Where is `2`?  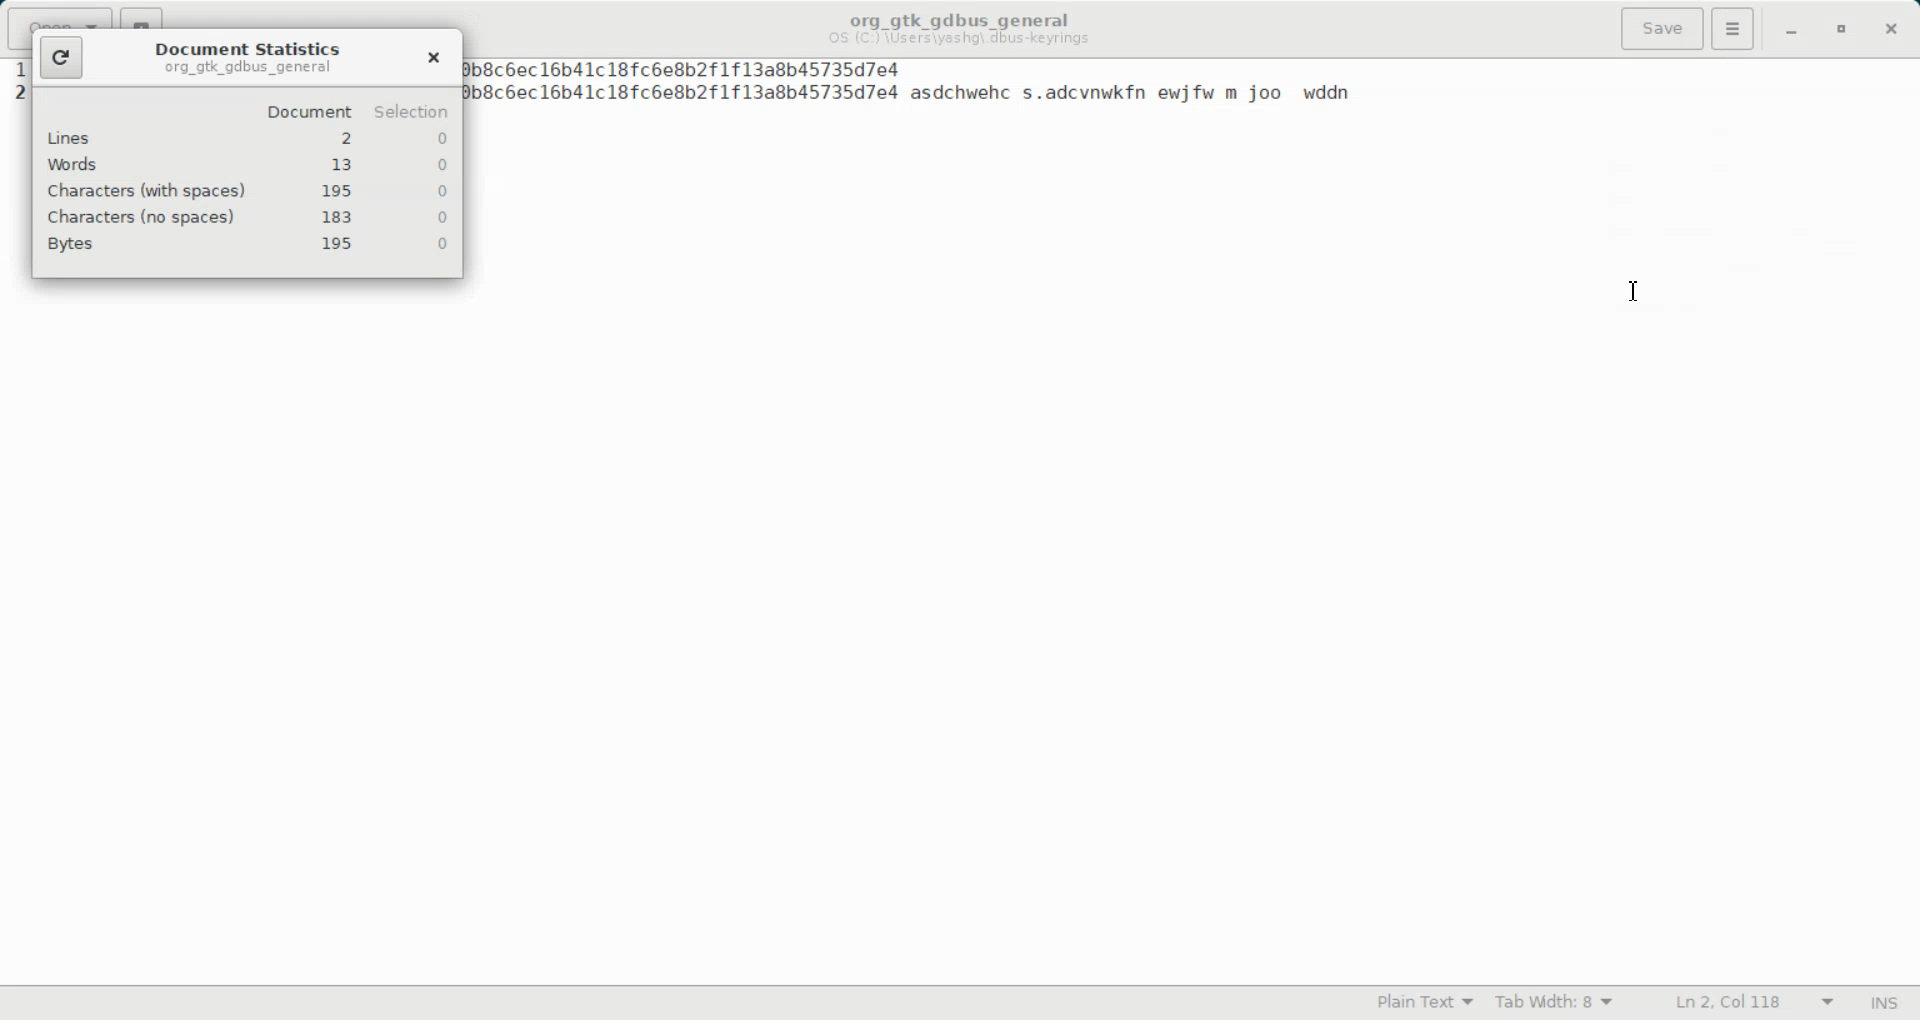
2 is located at coordinates (345, 139).